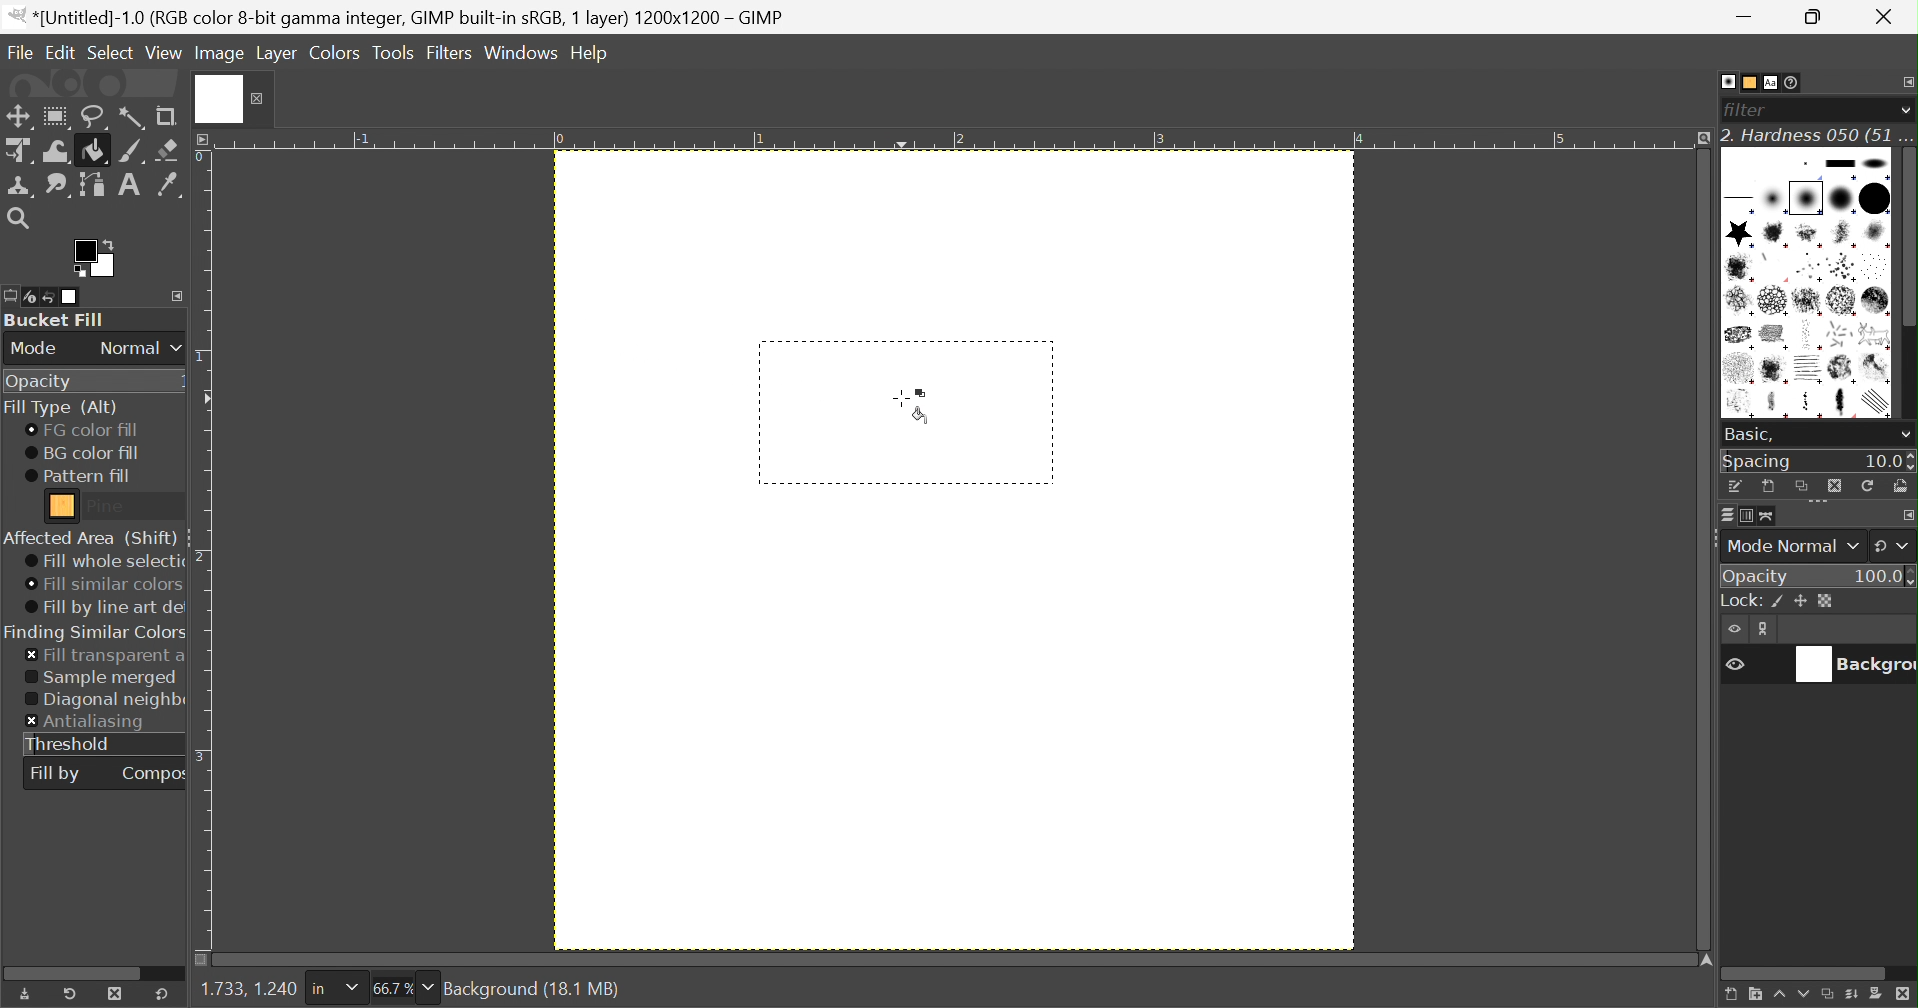 The width and height of the screenshot is (1918, 1008). What do you see at coordinates (202, 158) in the screenshot?
I see `0` at bounding box center [202, 158].